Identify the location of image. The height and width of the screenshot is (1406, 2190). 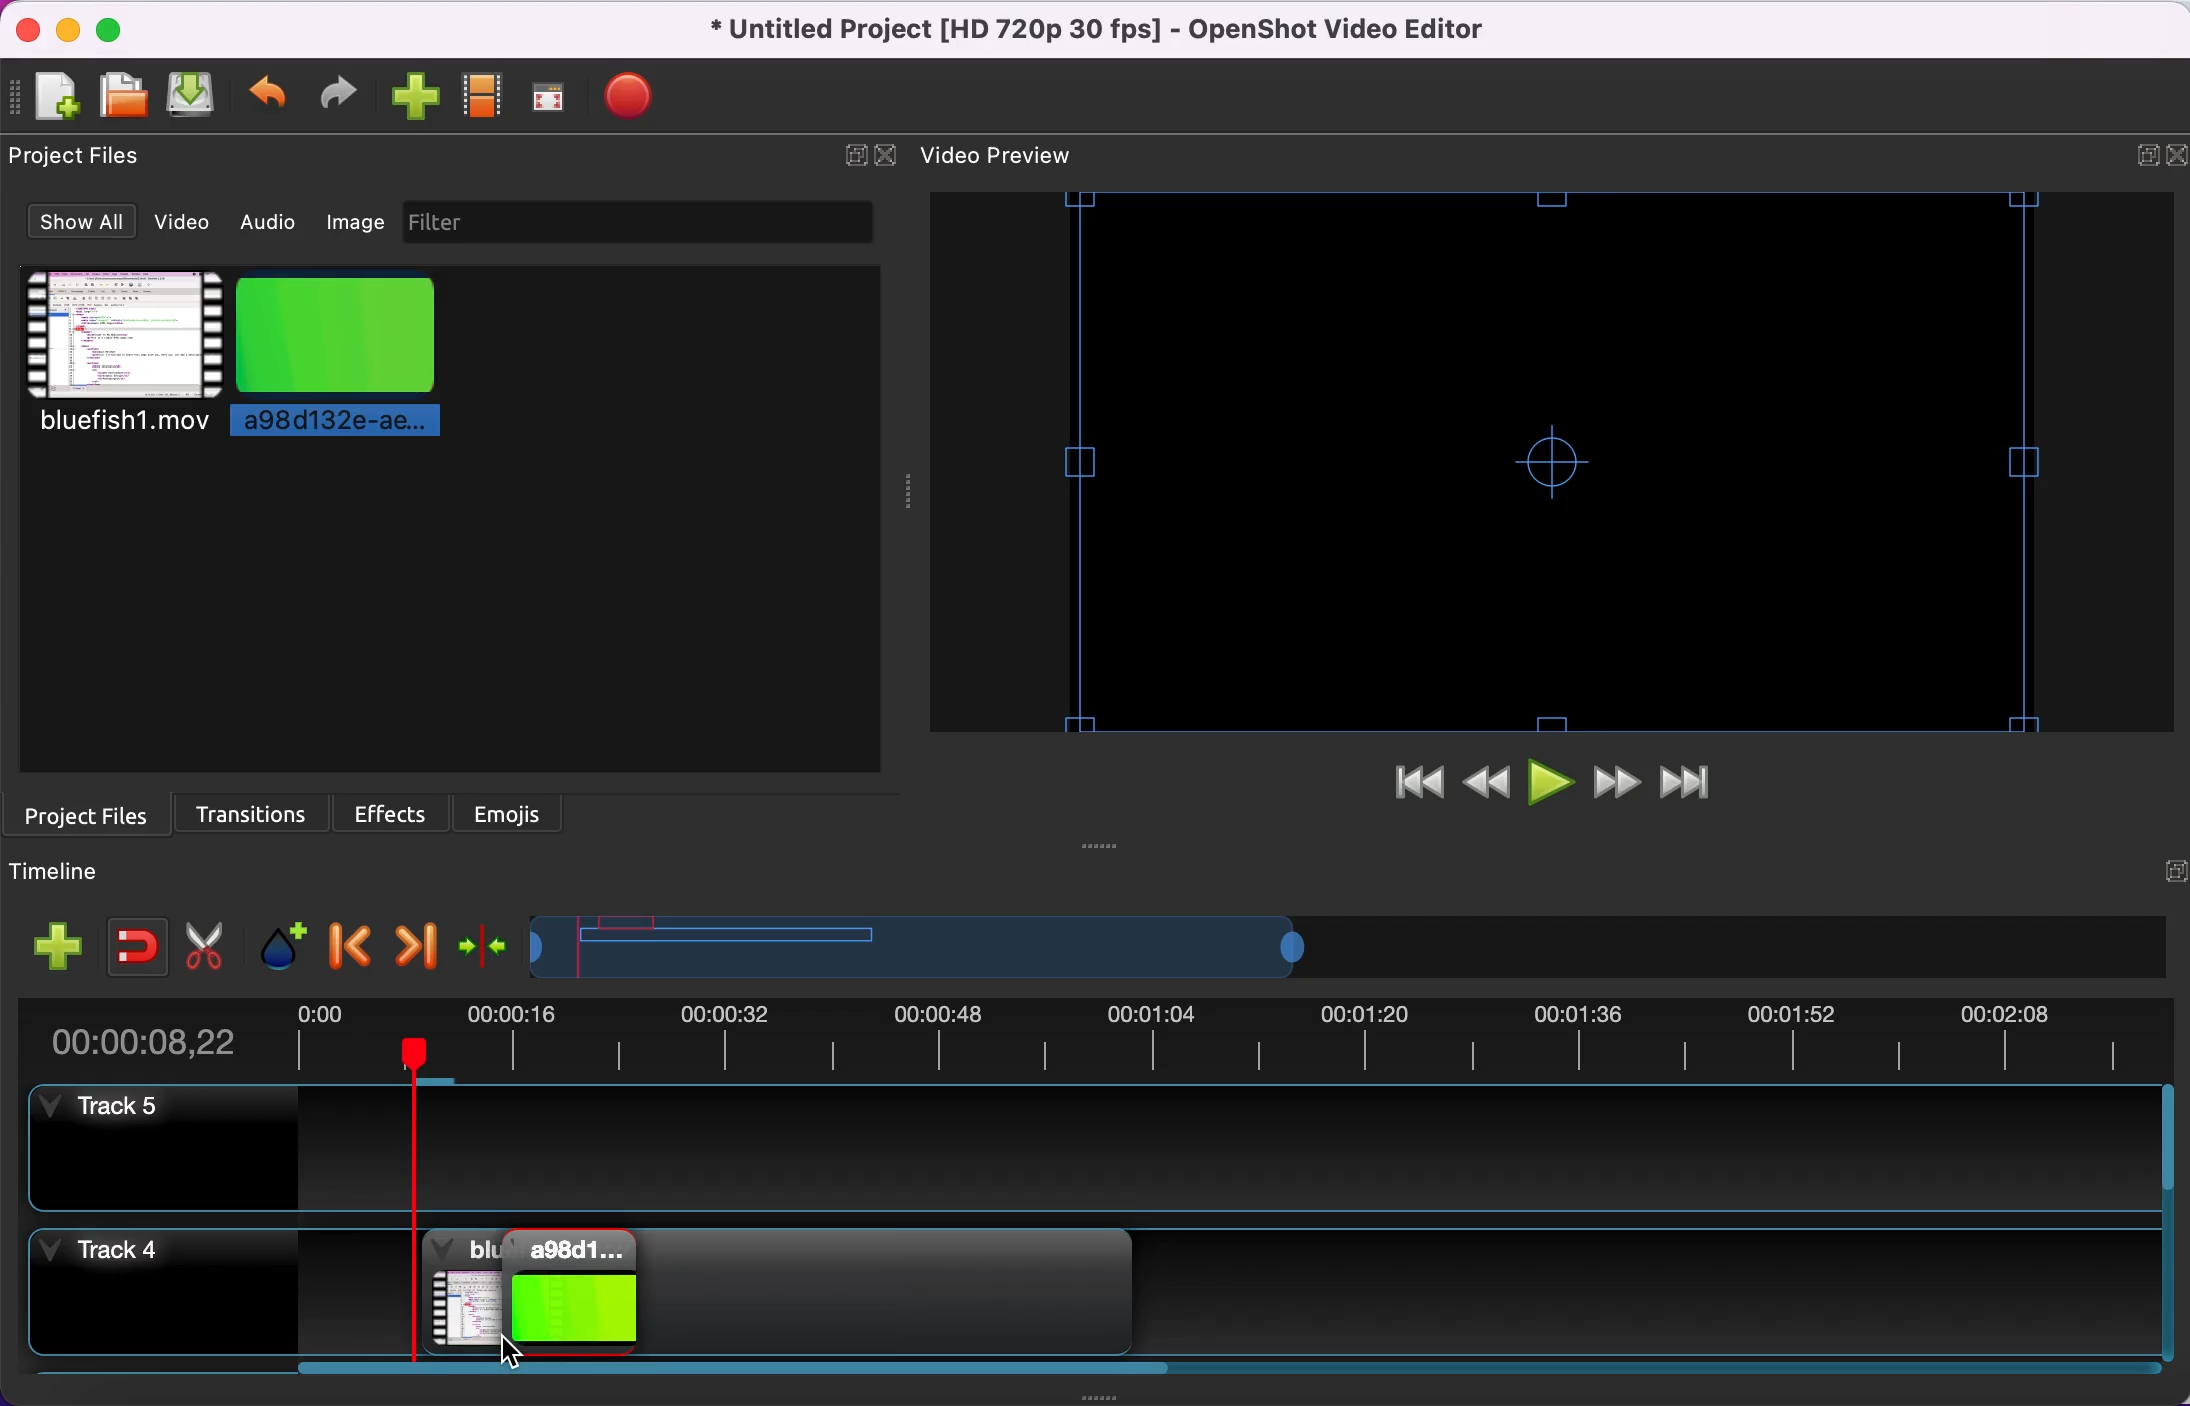
(353, 221).